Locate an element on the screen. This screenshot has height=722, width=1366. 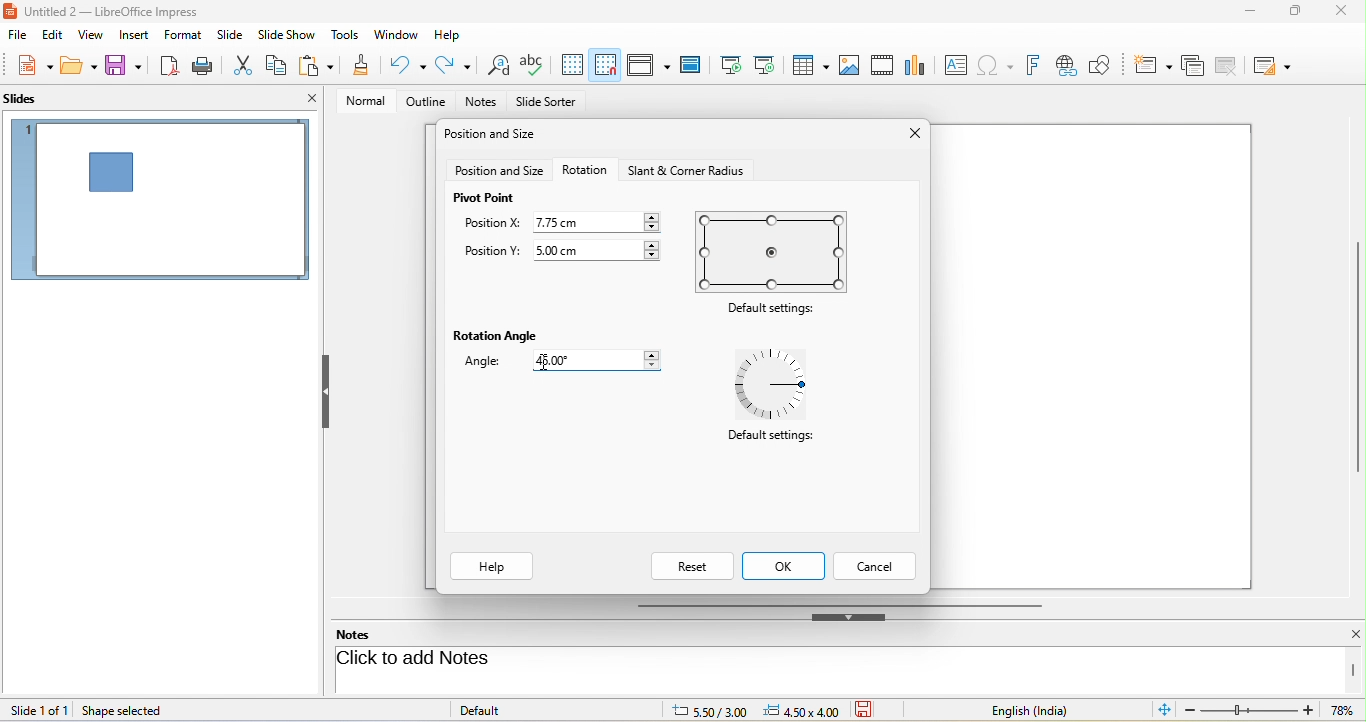
new slide is located at coordinates (1153, 63).